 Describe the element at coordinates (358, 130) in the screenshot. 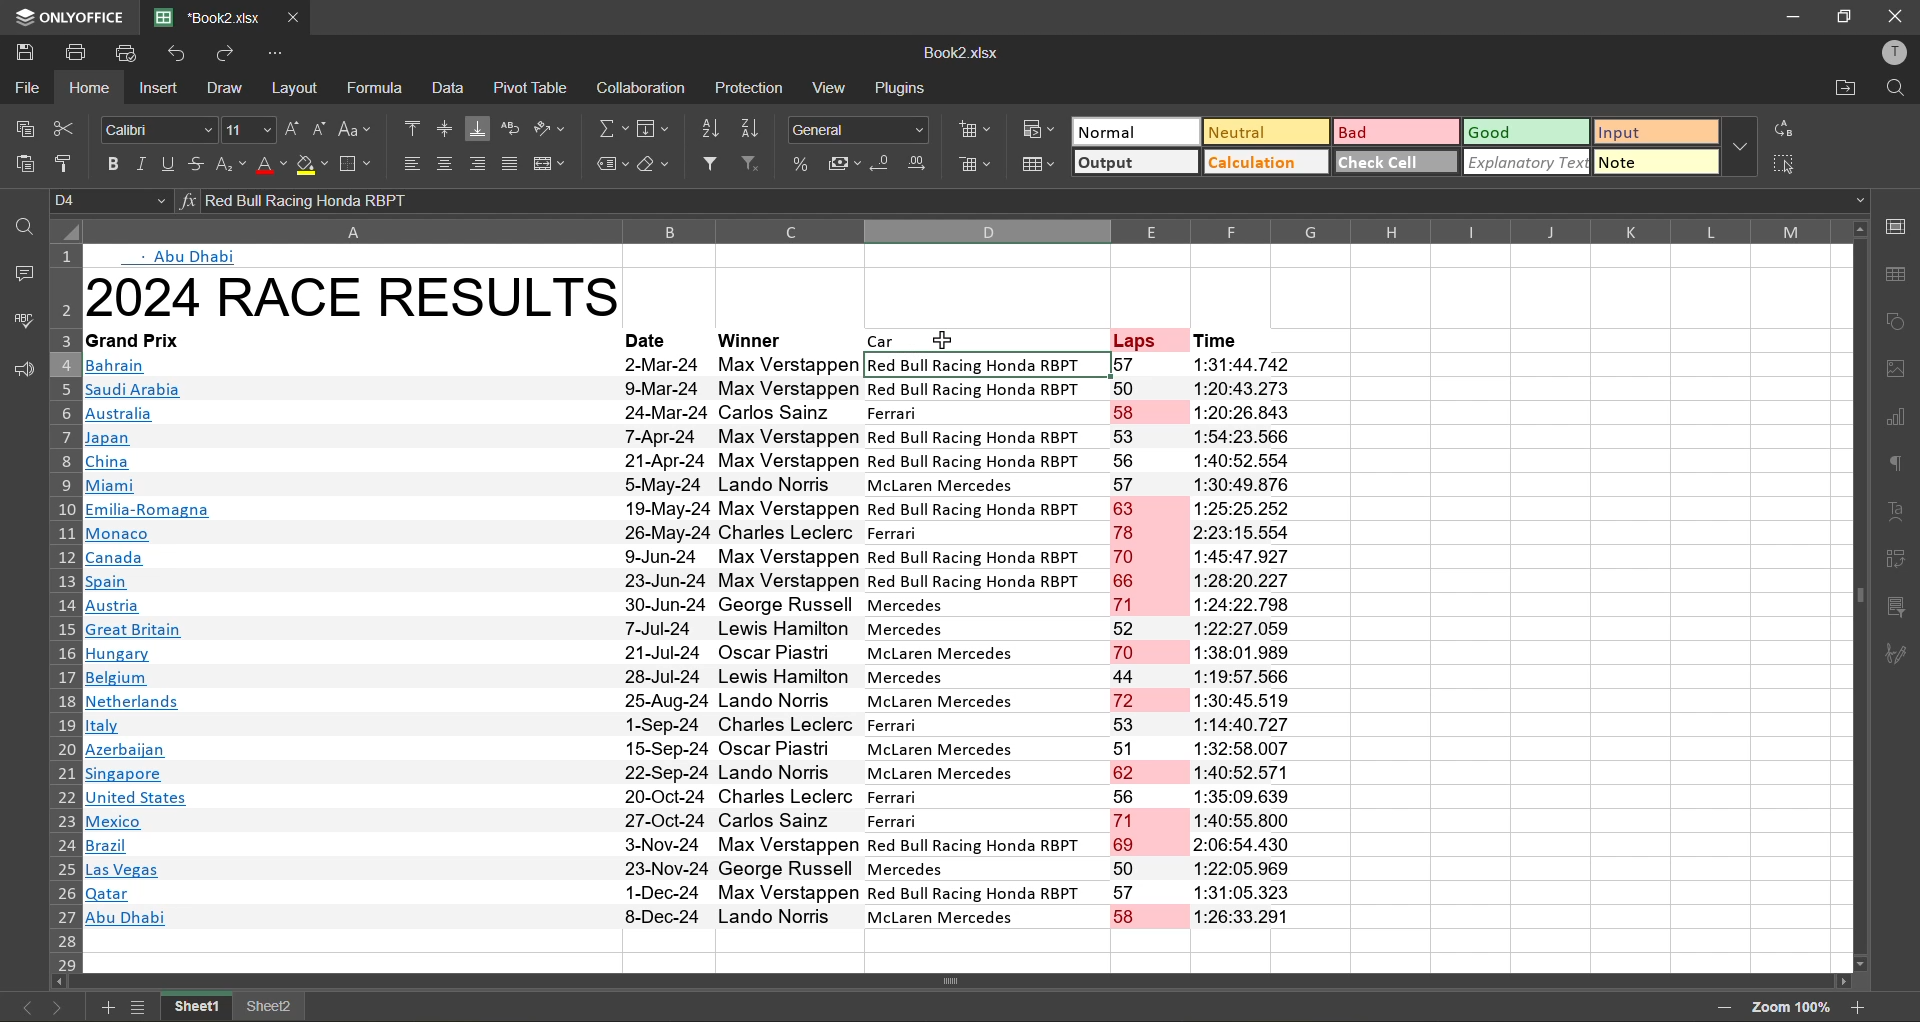

I see `change case` at that location.